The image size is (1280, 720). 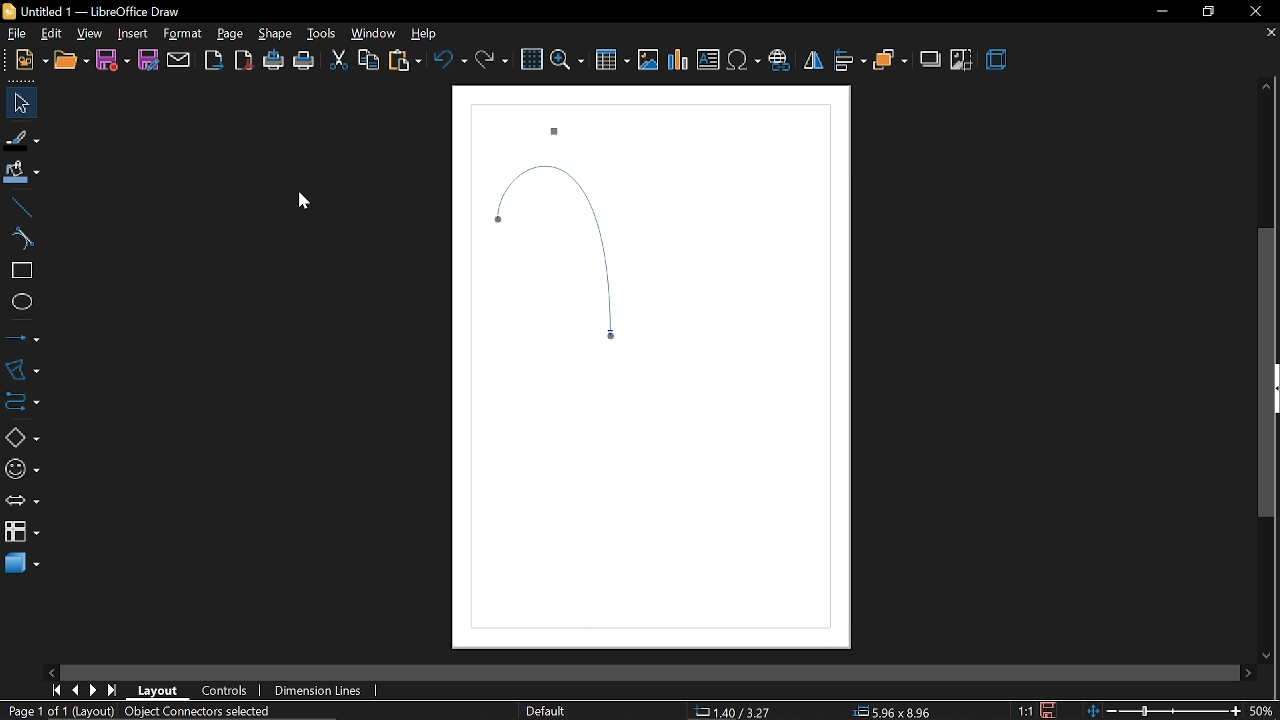 I want to click on format, so click(x=182, y=34).